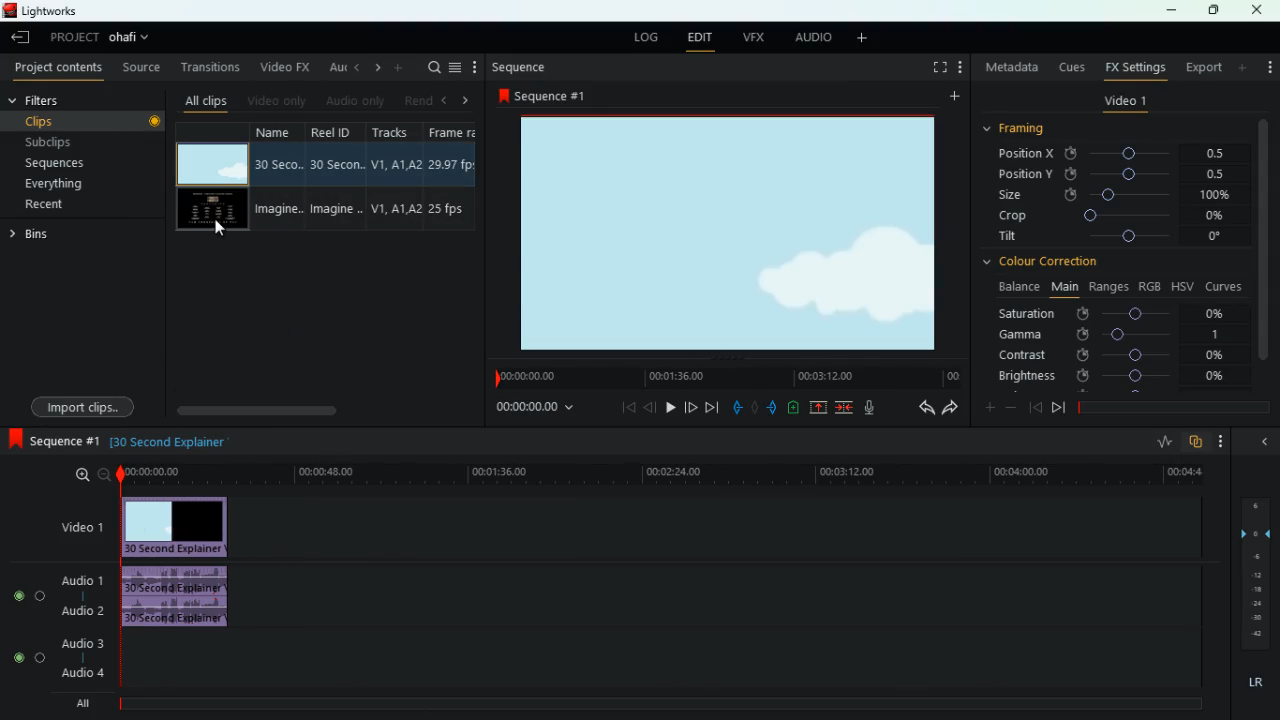 The width and height of the screenshot is (1280, 720). I want to click on vertical scroll bar, so click(1263, 249).